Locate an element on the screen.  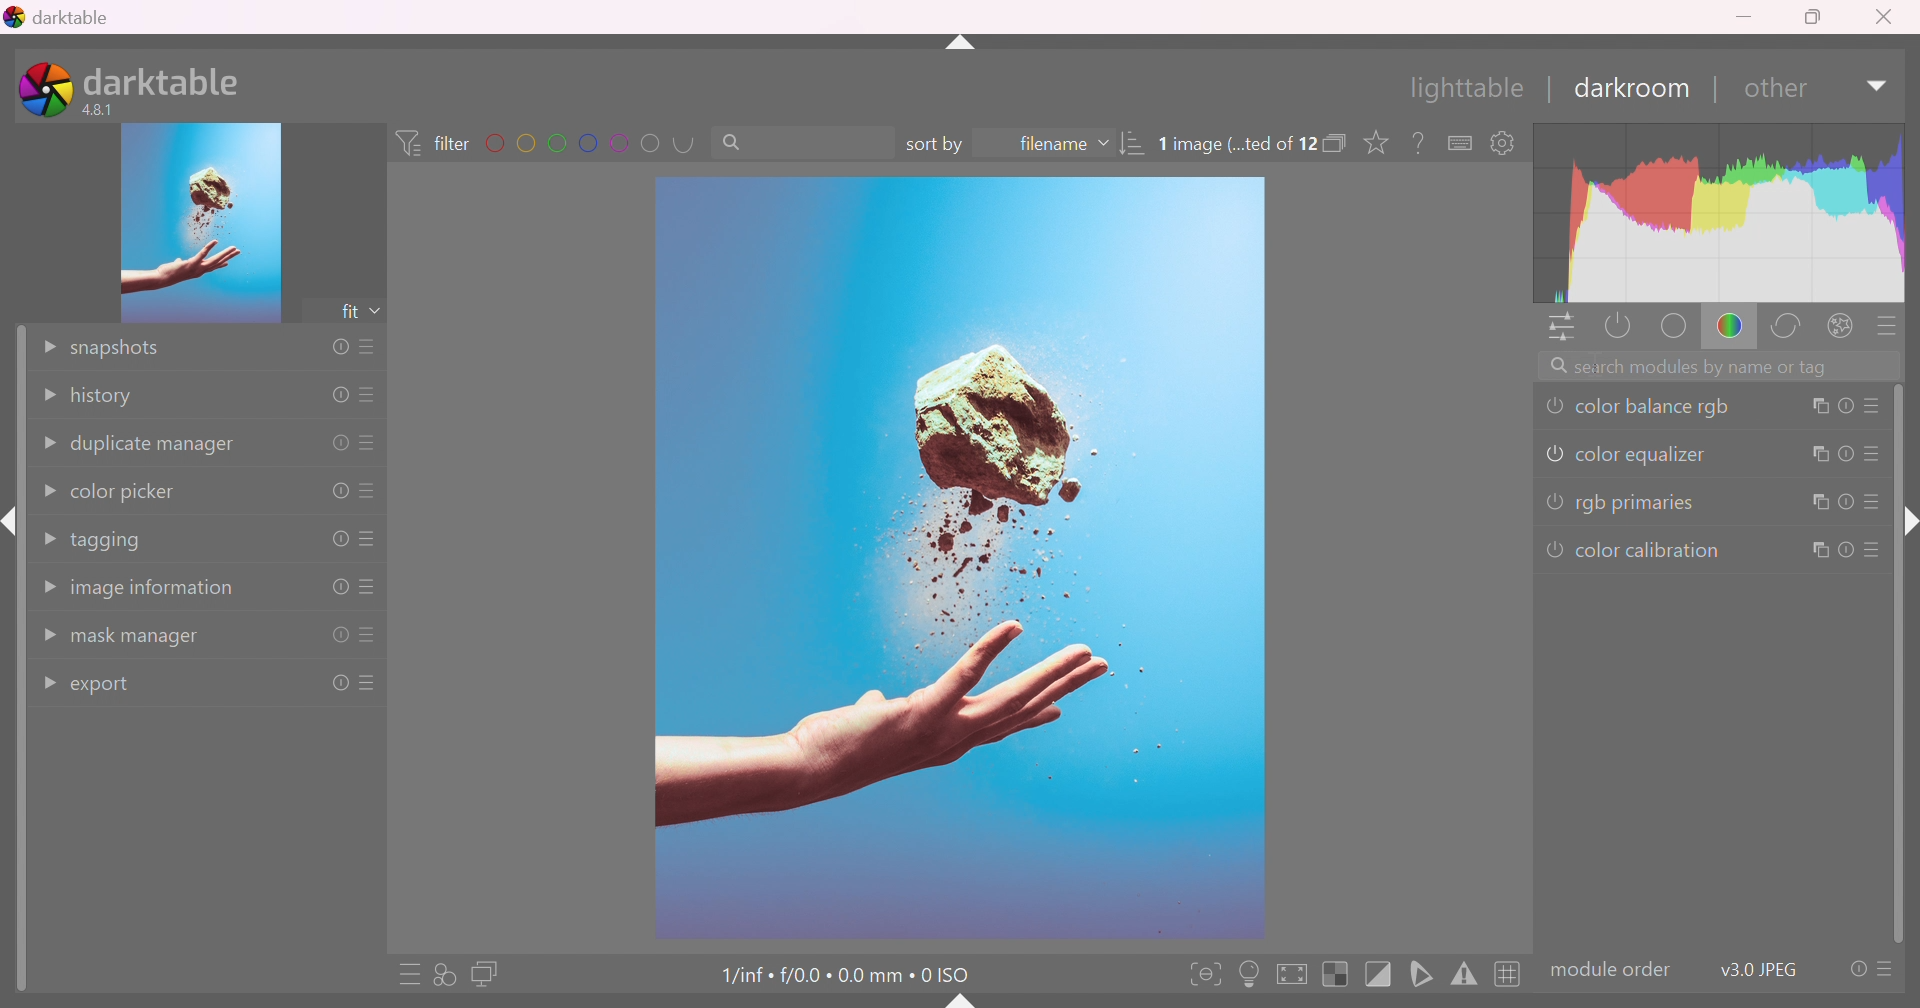
darkroom is located at coordinates (1639, 90).